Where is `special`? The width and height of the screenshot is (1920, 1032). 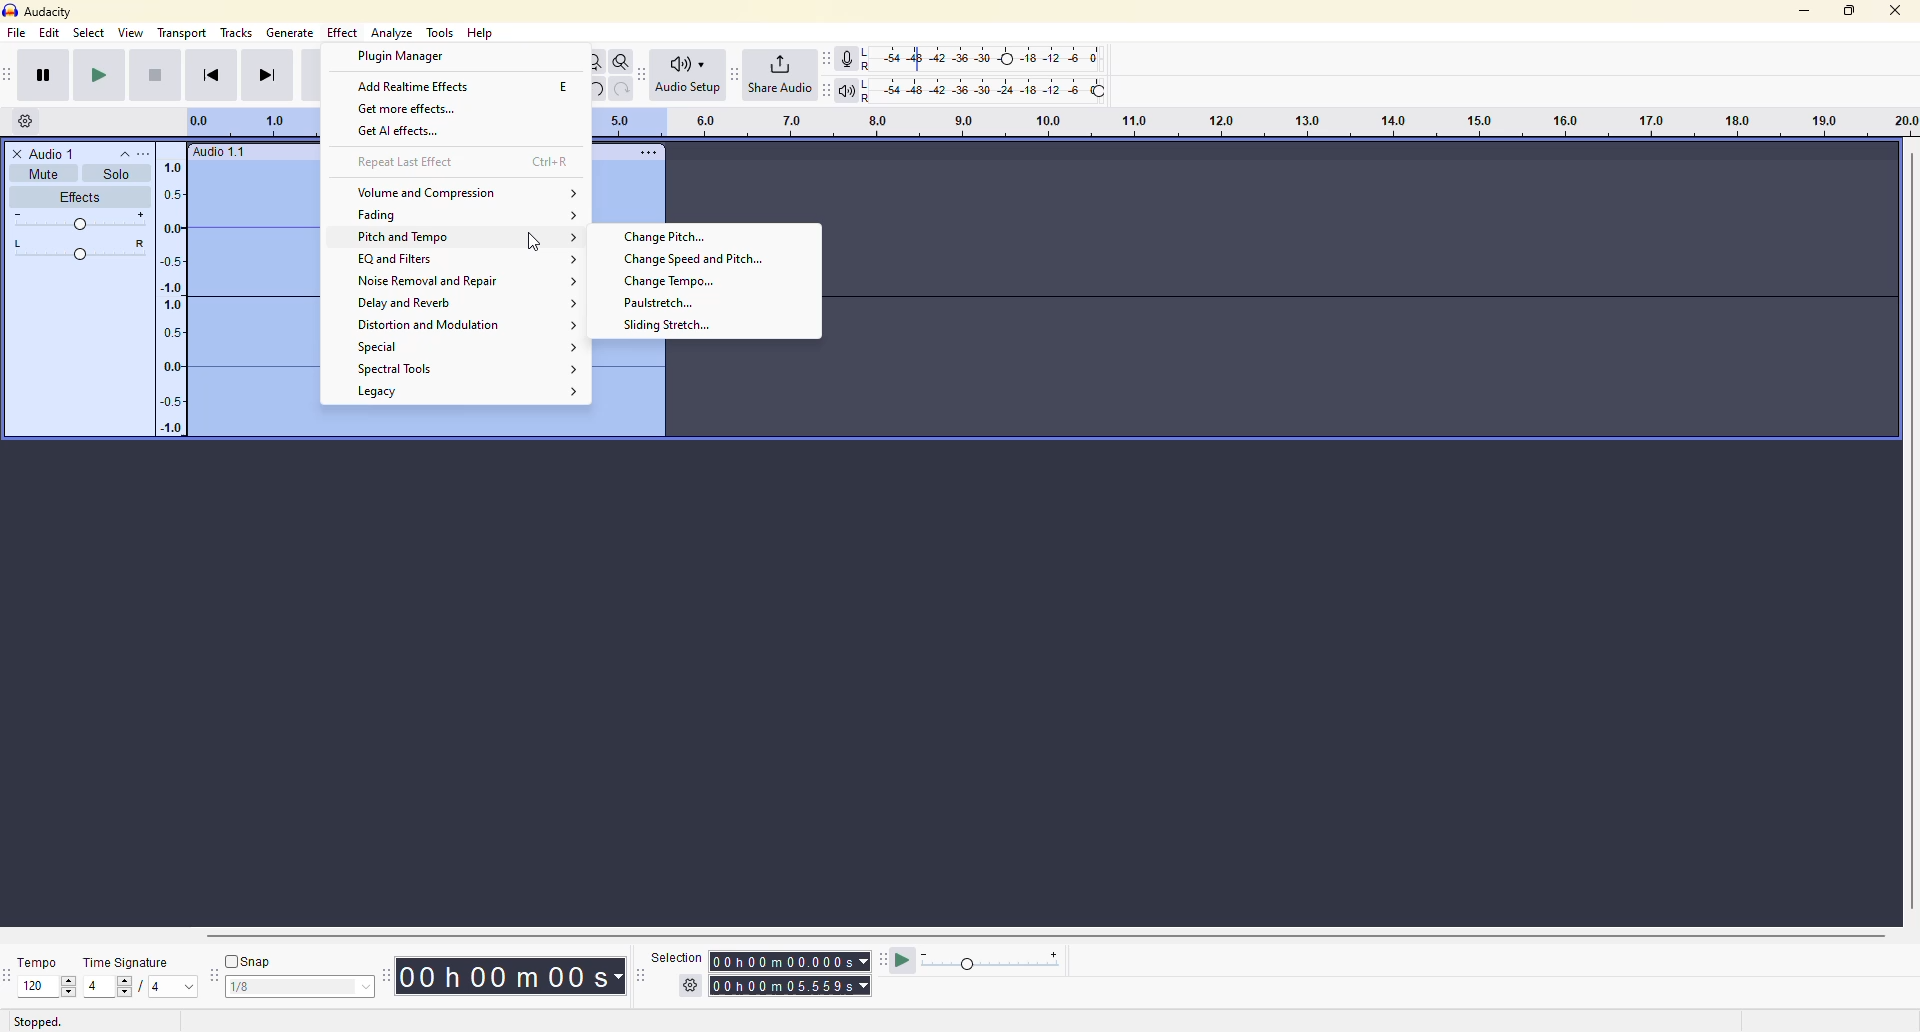
special is located at coordinates (391, 347).